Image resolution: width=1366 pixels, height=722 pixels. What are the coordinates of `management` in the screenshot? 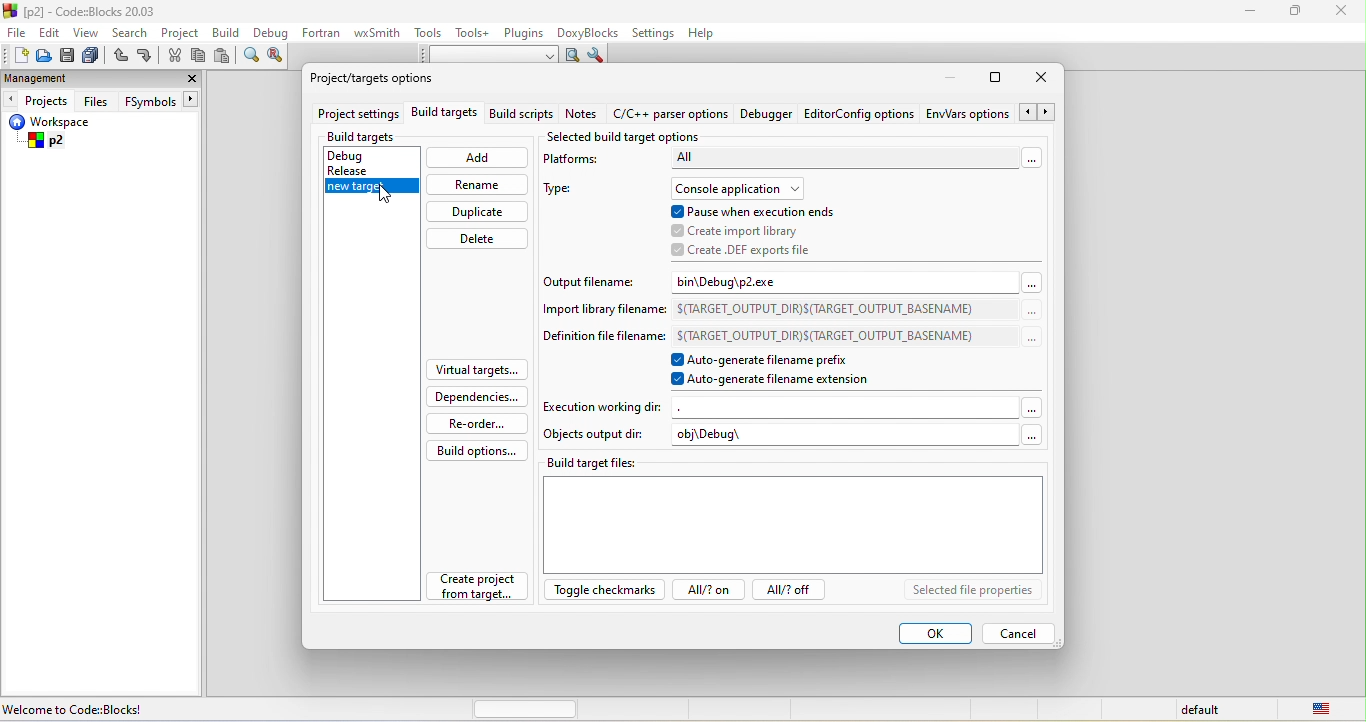 It's located at (36, 78).